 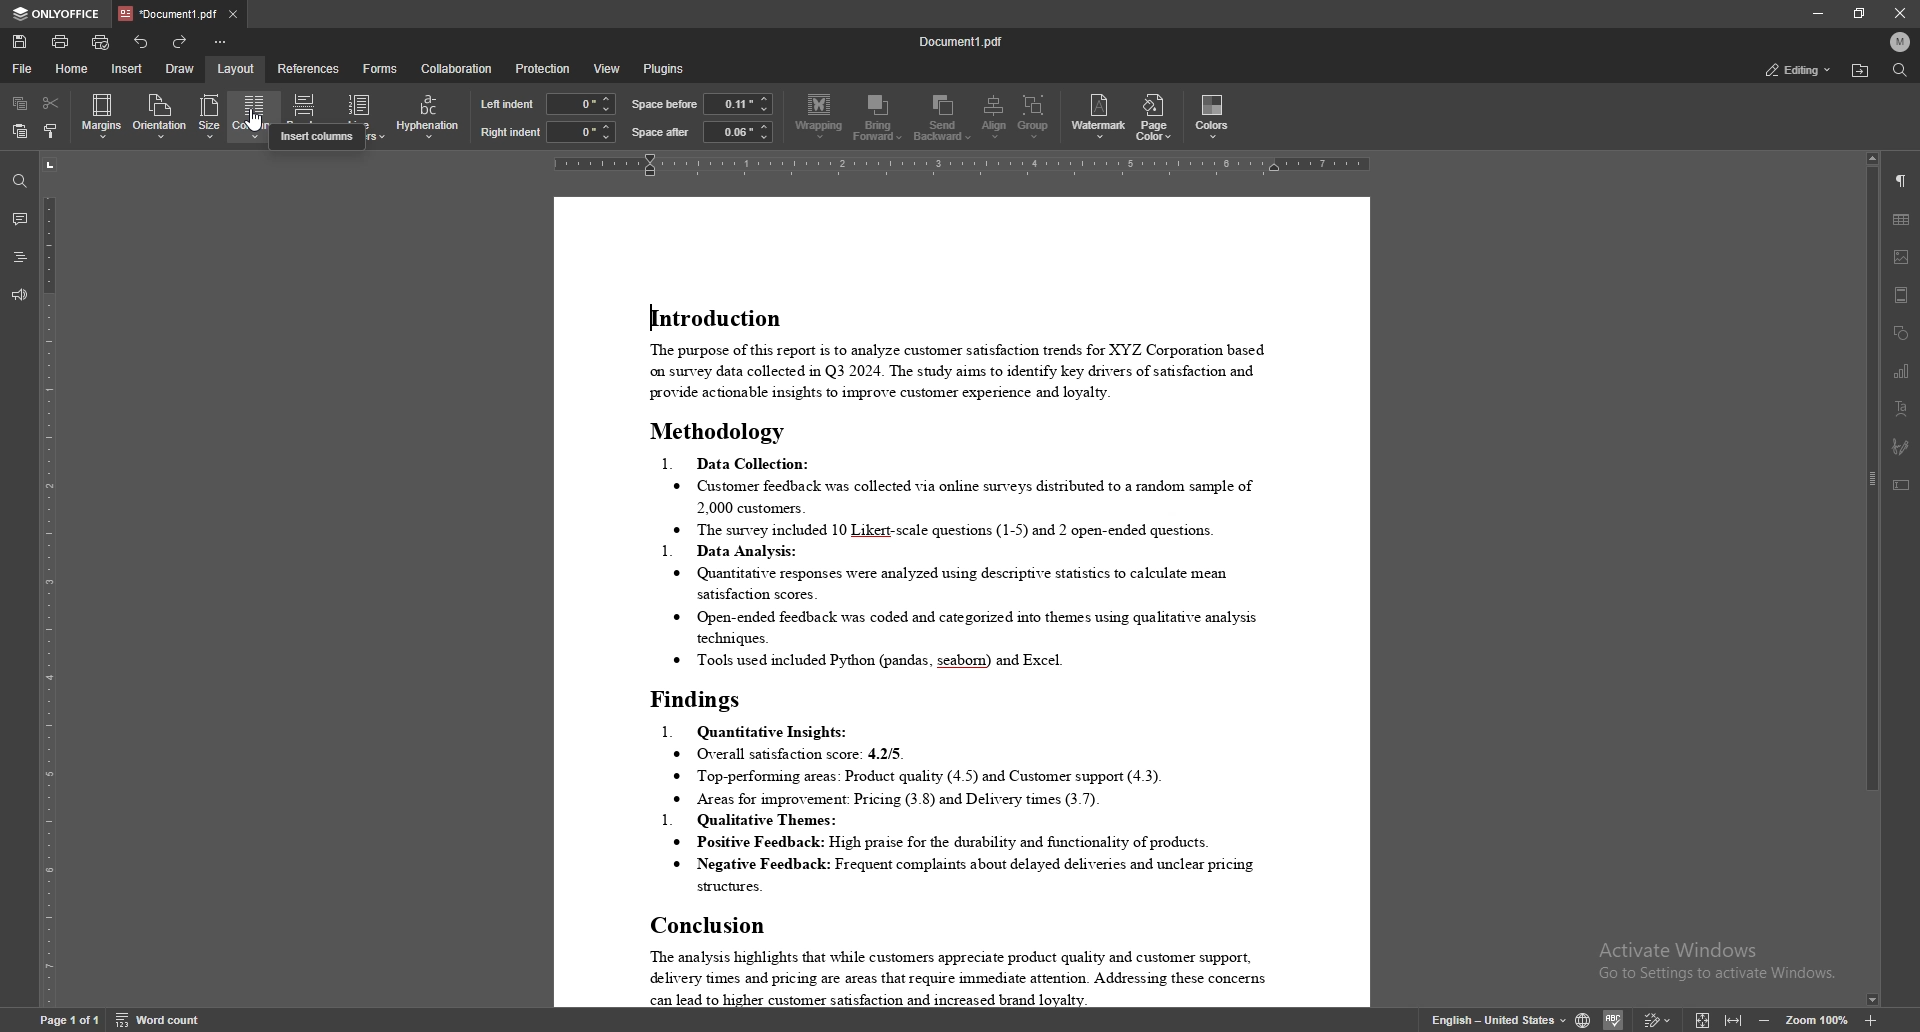 I want to click on forms, so click(x=380, y=69).